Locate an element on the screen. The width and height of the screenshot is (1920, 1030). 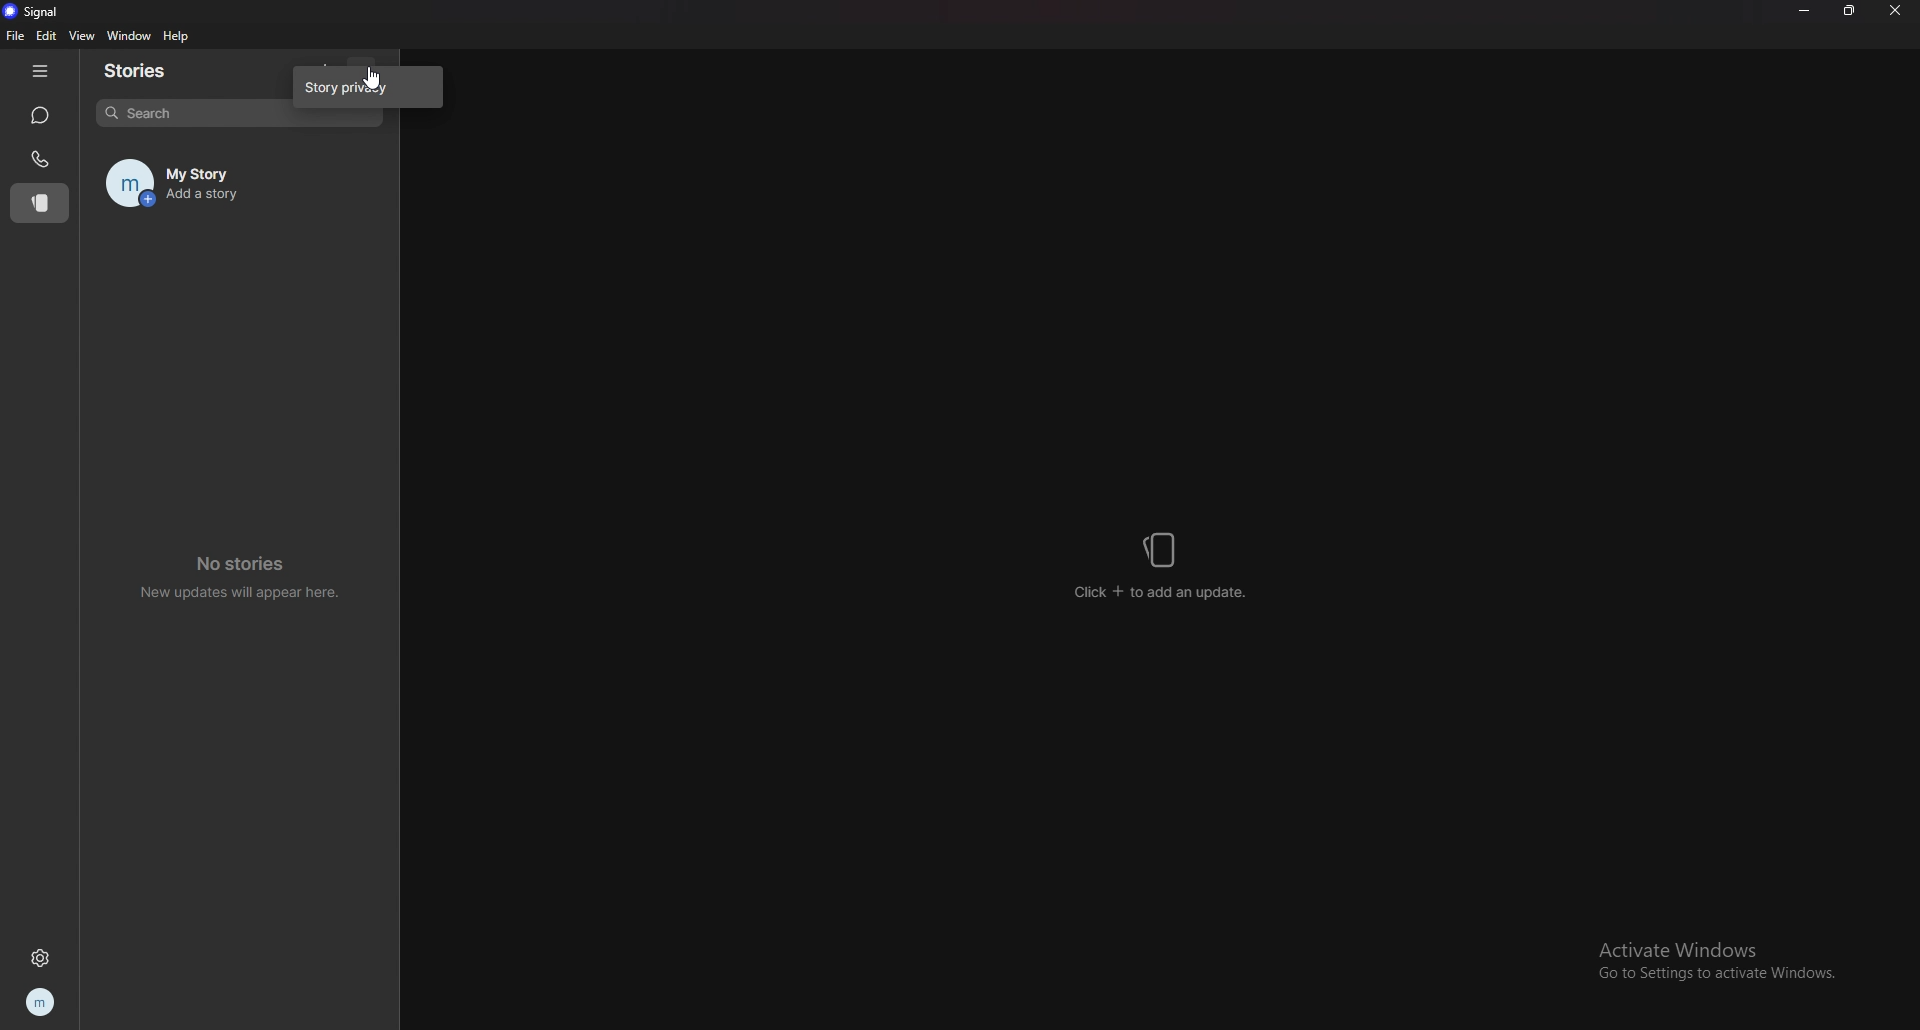
file is located at coordinates (14, 35).